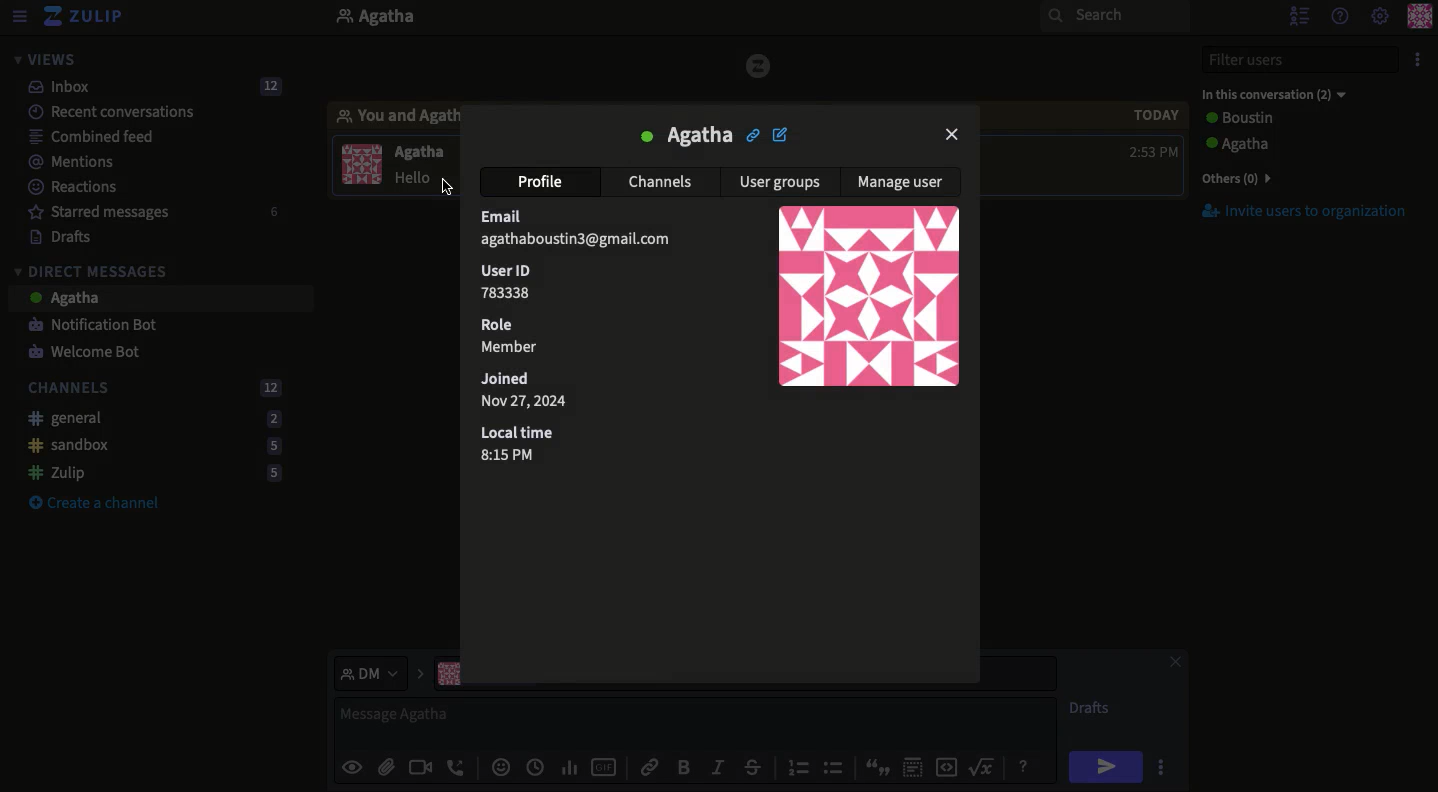  What do you see at coordinates (756, 766) in the screenshot?
I see `Strikethrough ` at bounding box center [756, 766].